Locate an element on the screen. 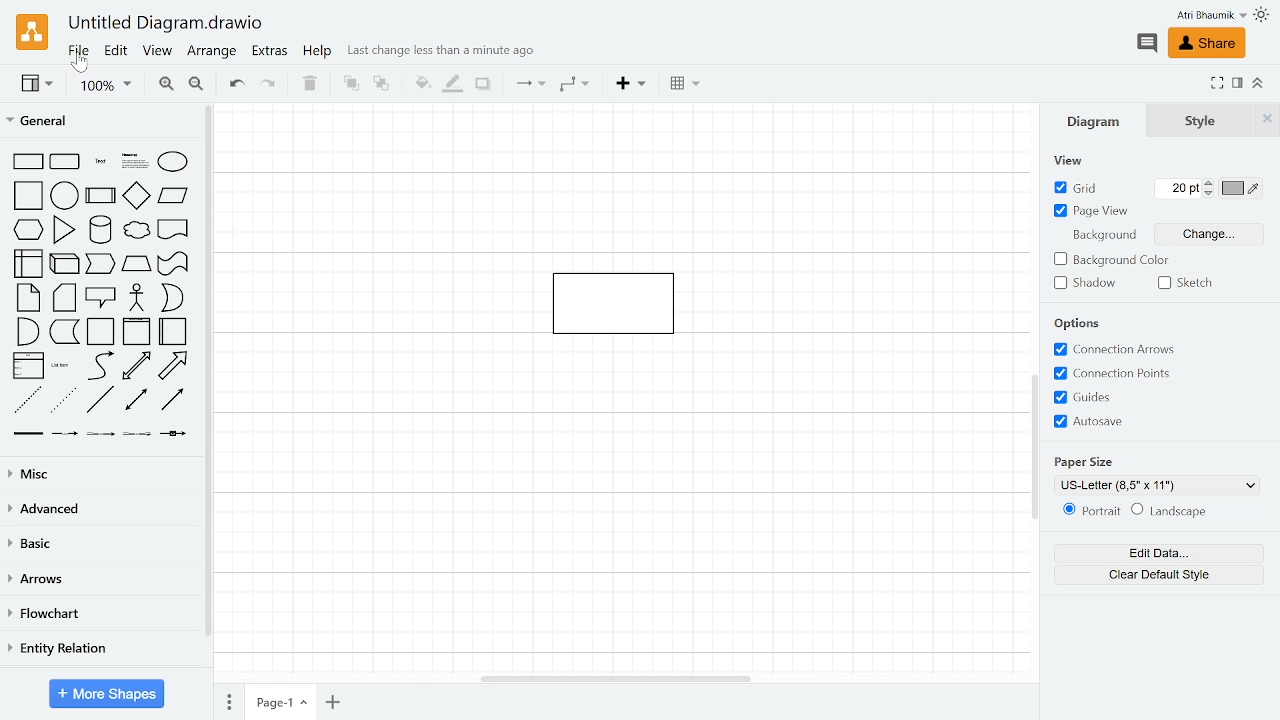 The image size is (1280, 720). Landscape is located at coordinates (1180, 510).